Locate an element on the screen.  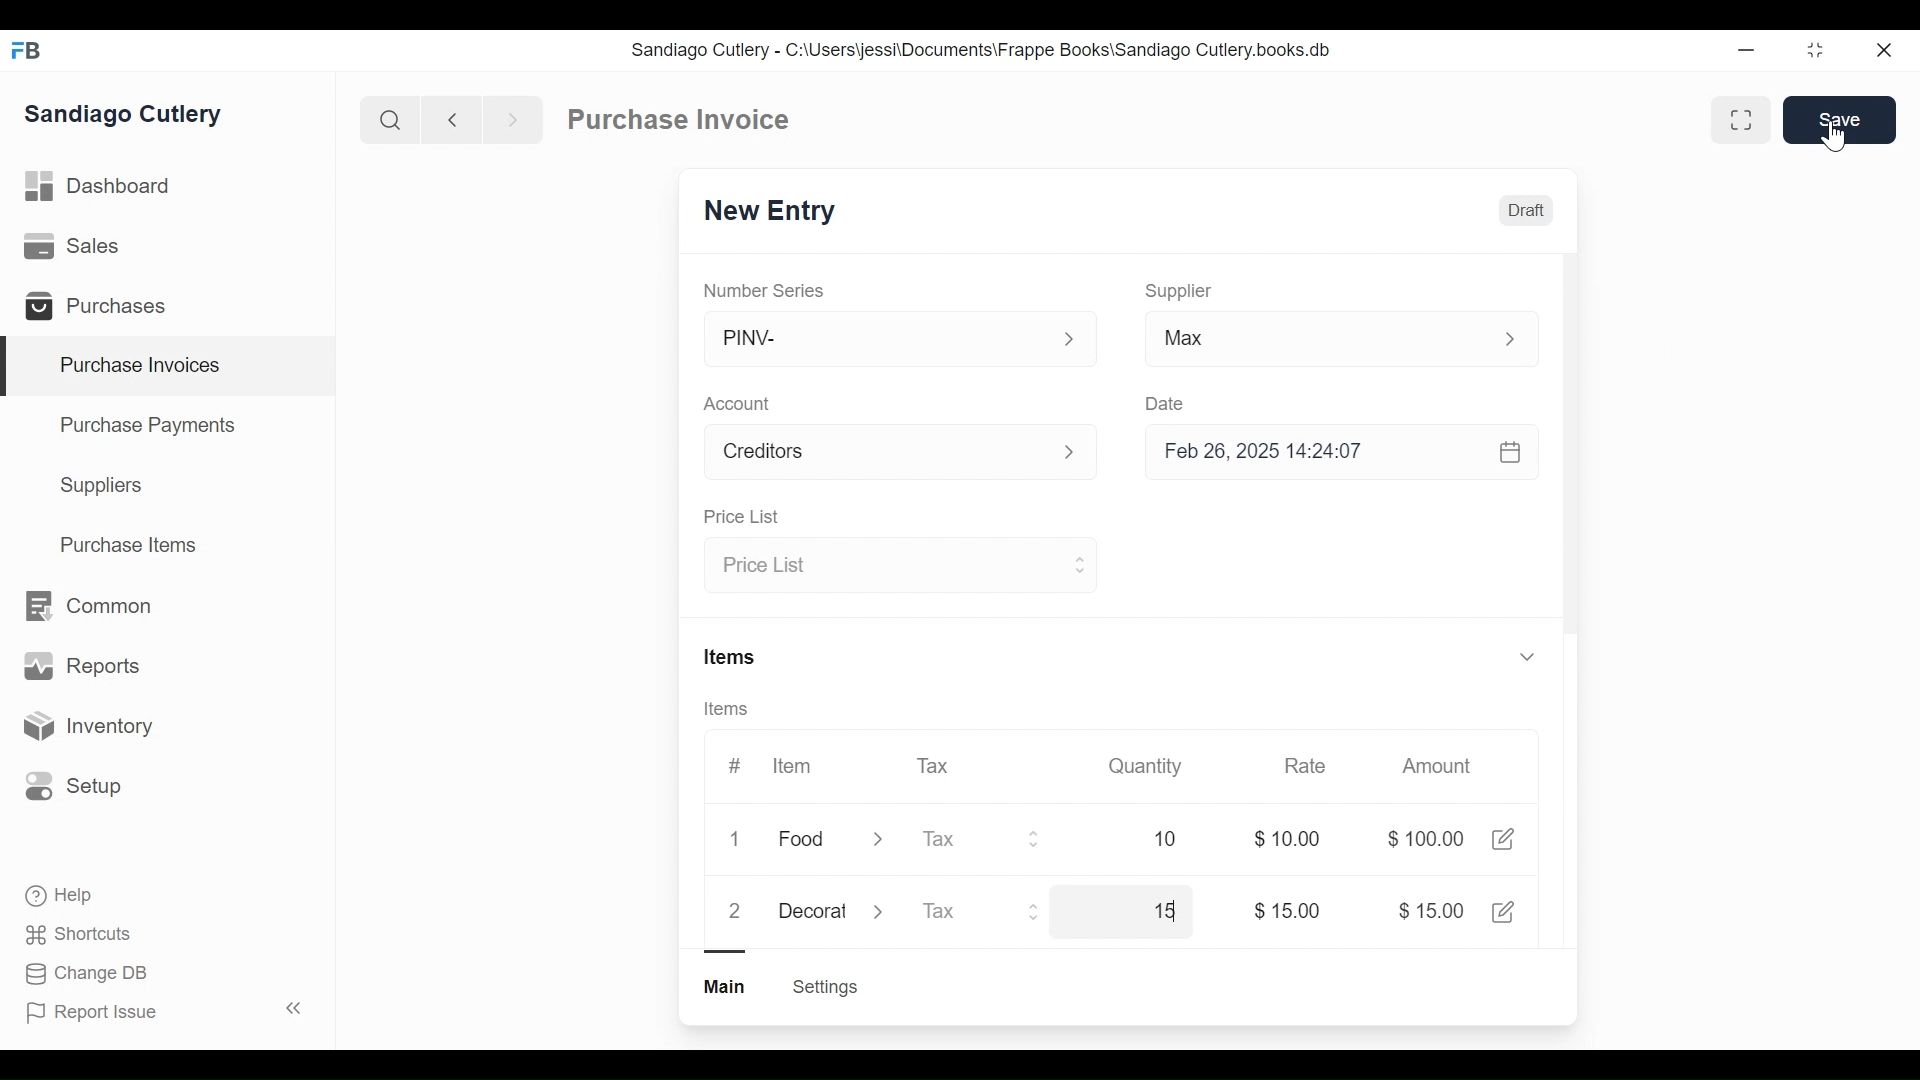
Expand is located at coordinates (1526, 655).